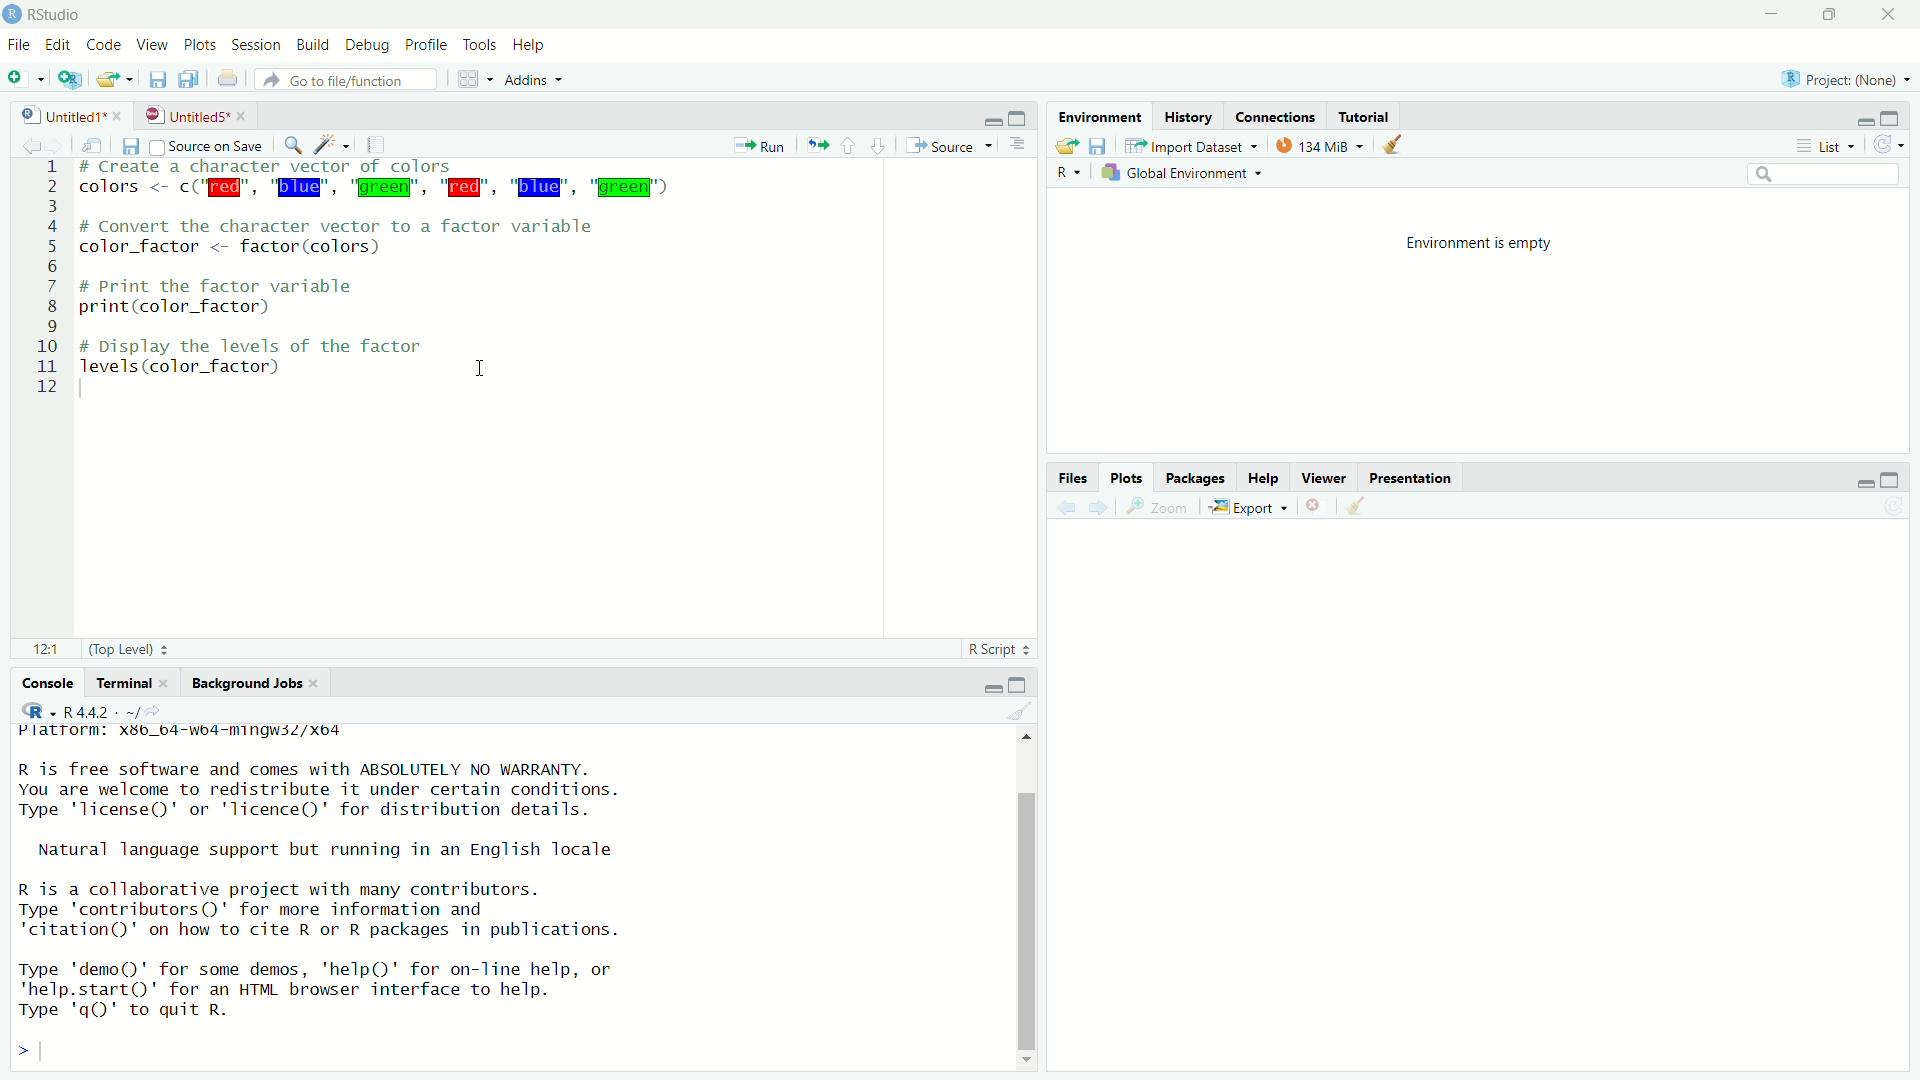 Image resolution: width=1920 pixels, height=1080 pixels. Describe the element at coordinates (249, 296) in the screenshot. I see `# Print the factor variable
print(color_factor)` at that location.